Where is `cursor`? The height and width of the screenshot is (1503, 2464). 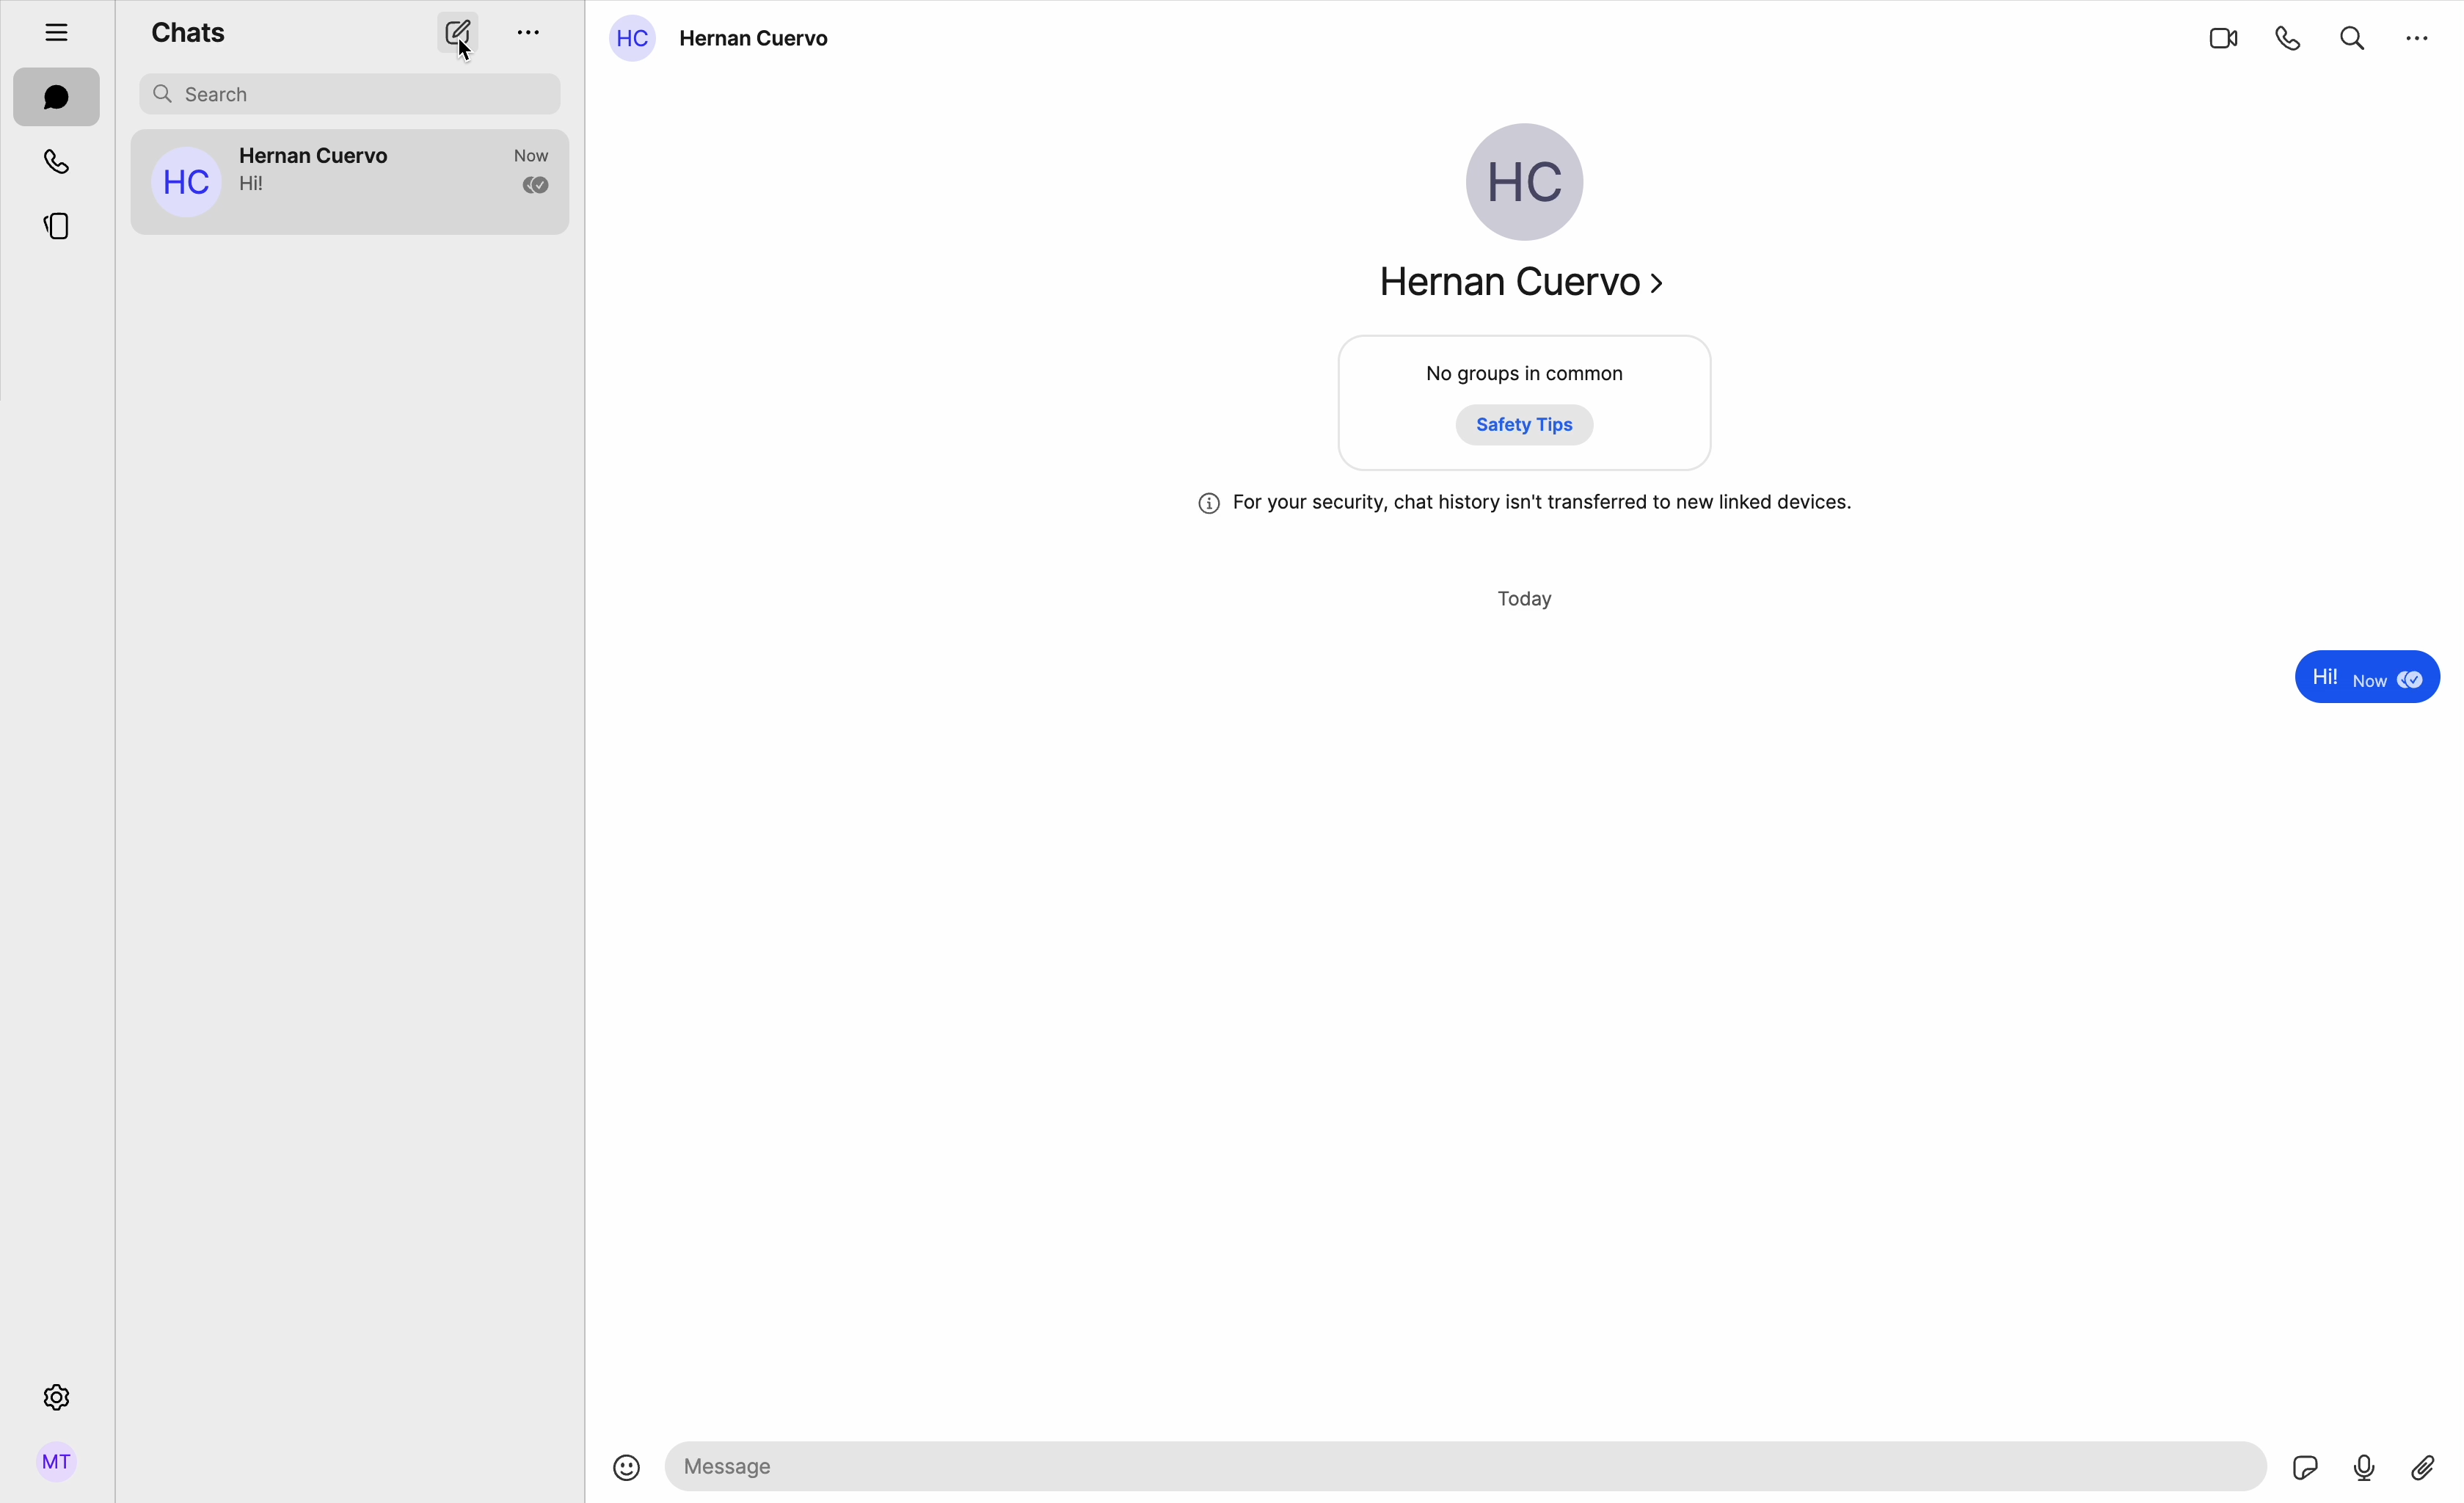 cursor is located at coordinates (470, 52).